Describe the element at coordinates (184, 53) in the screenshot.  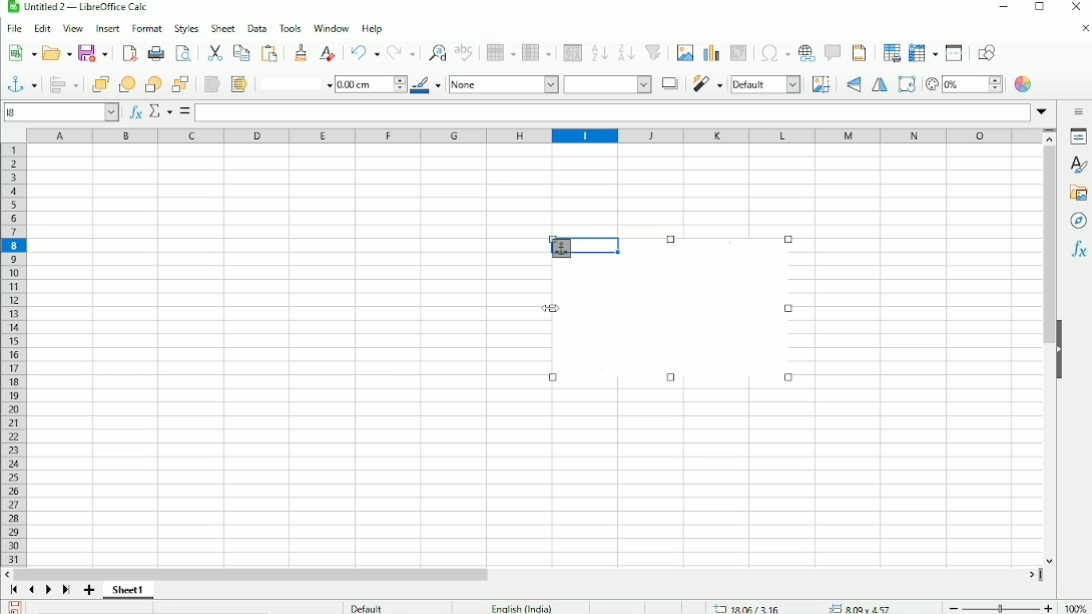
I see `Toggle print preview` at that location.